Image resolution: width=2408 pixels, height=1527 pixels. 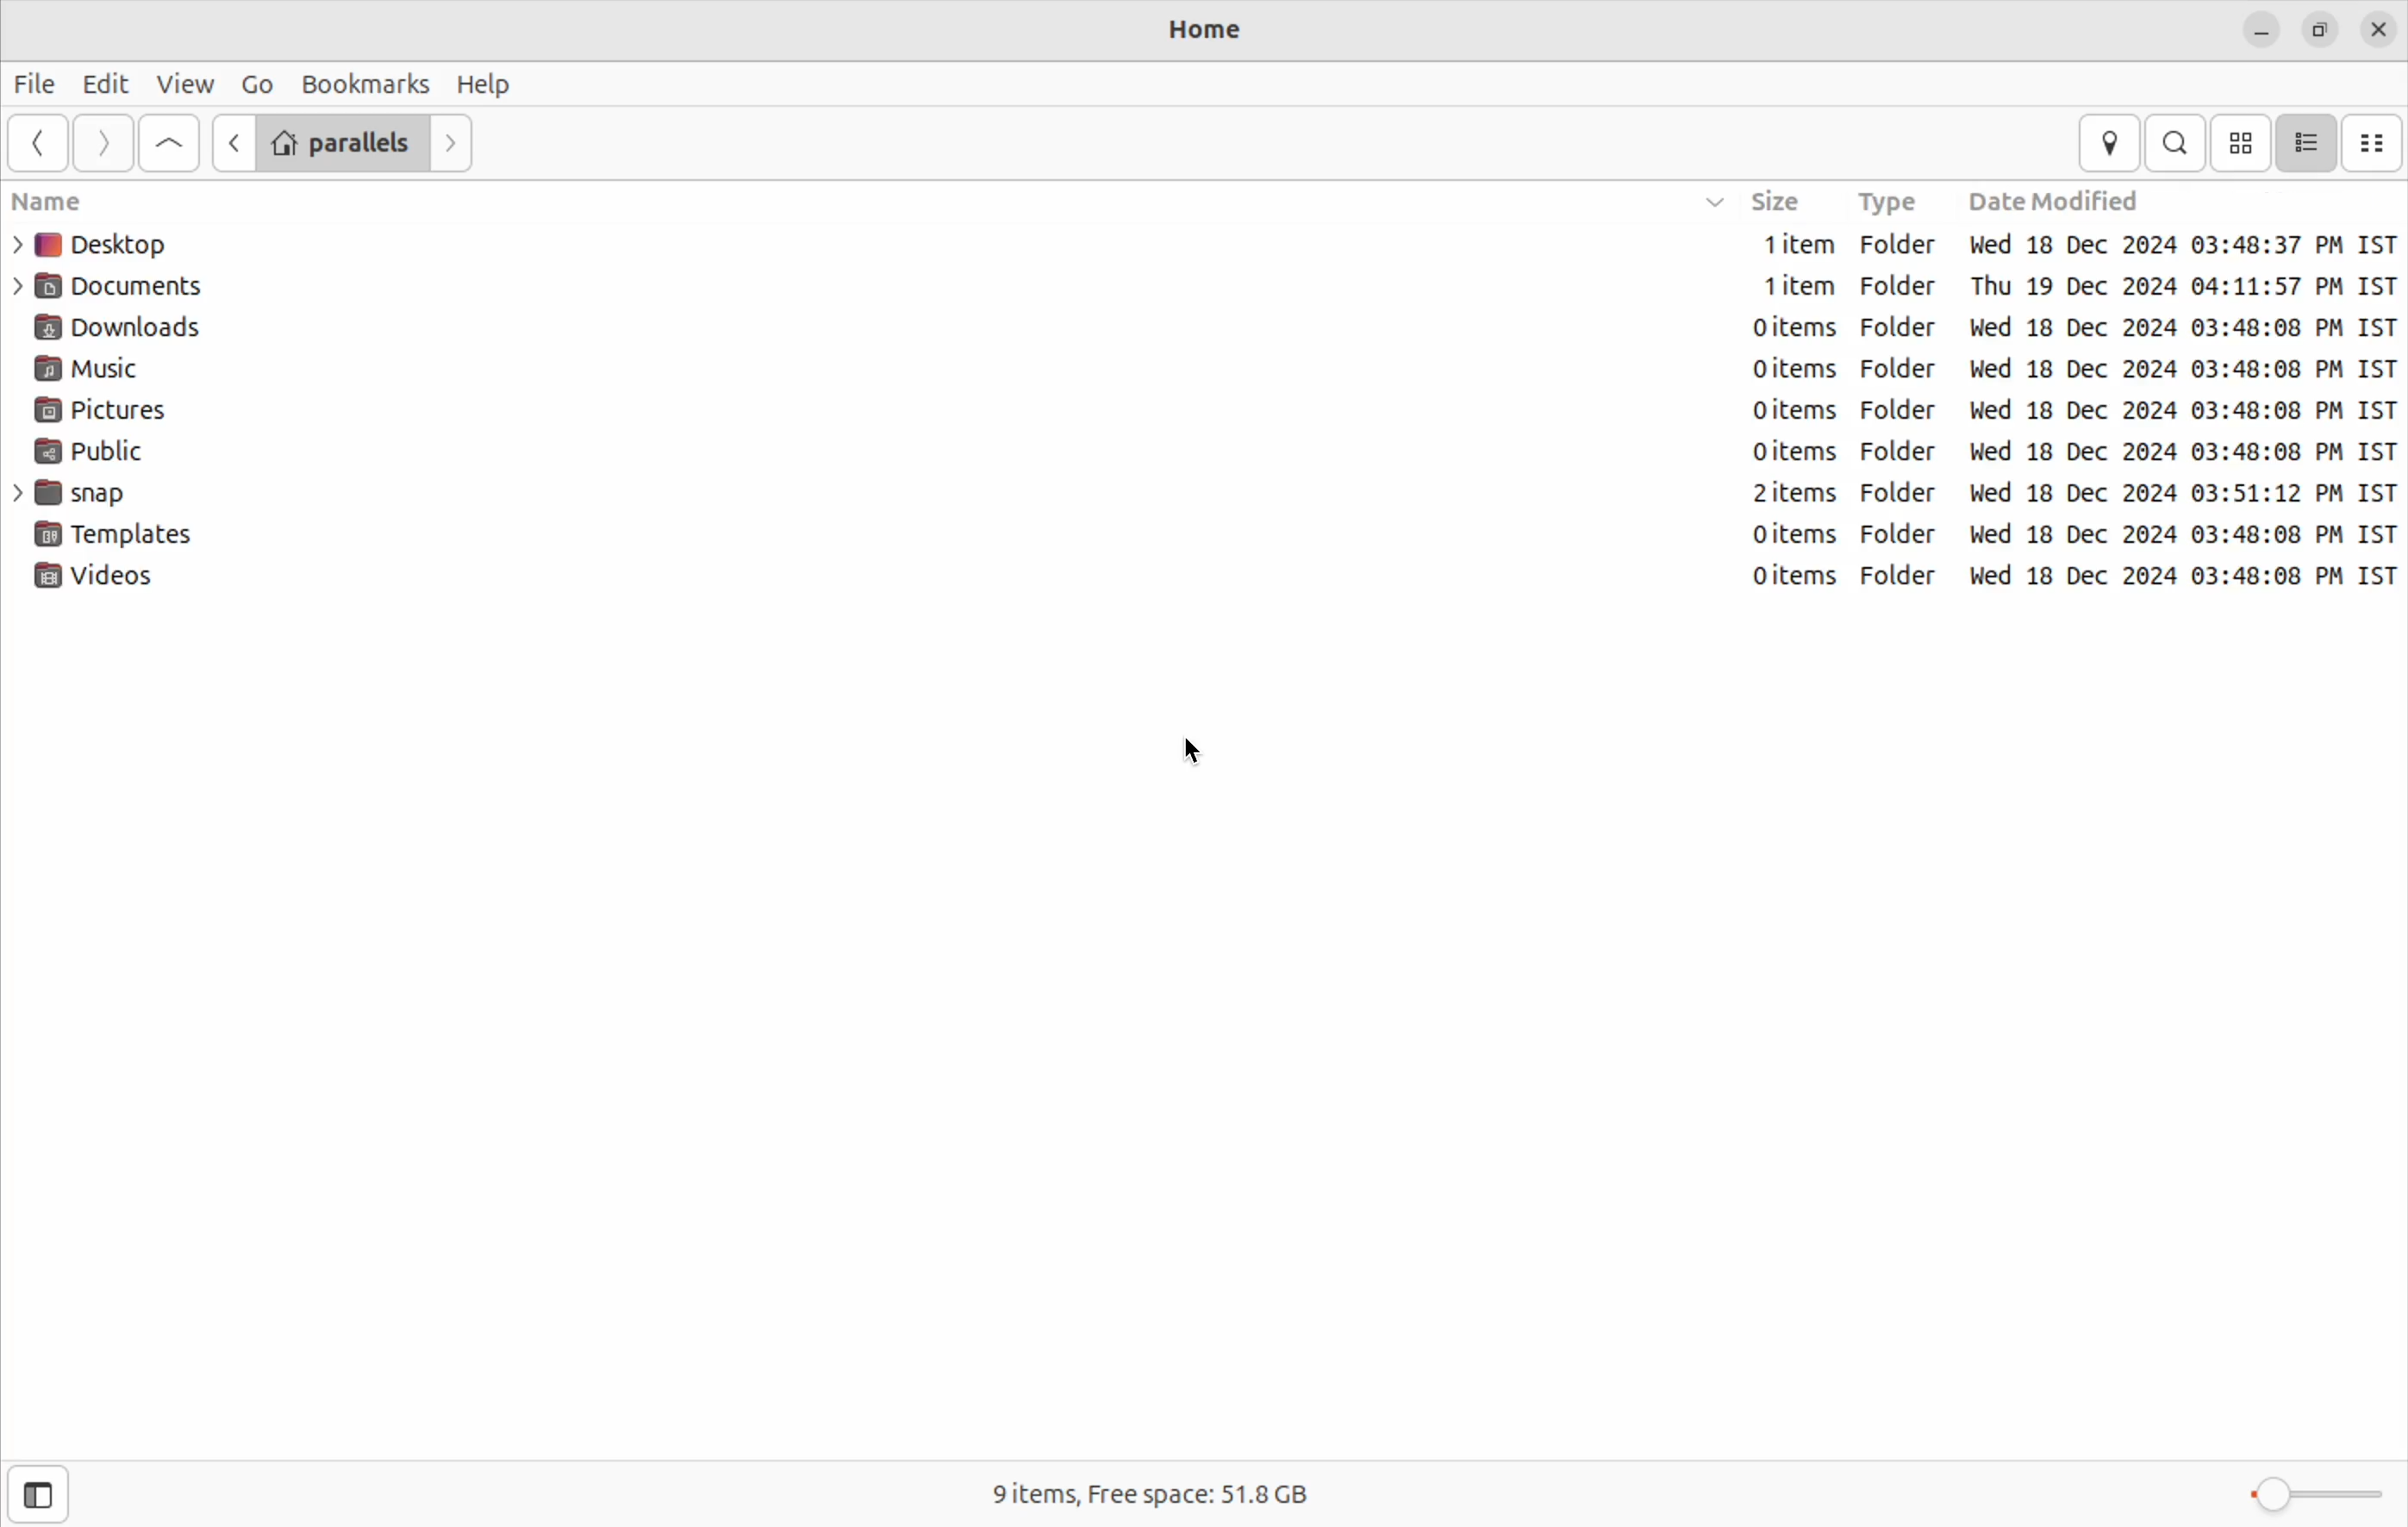 I want to click on Downloads, so click(x=143, y=325).